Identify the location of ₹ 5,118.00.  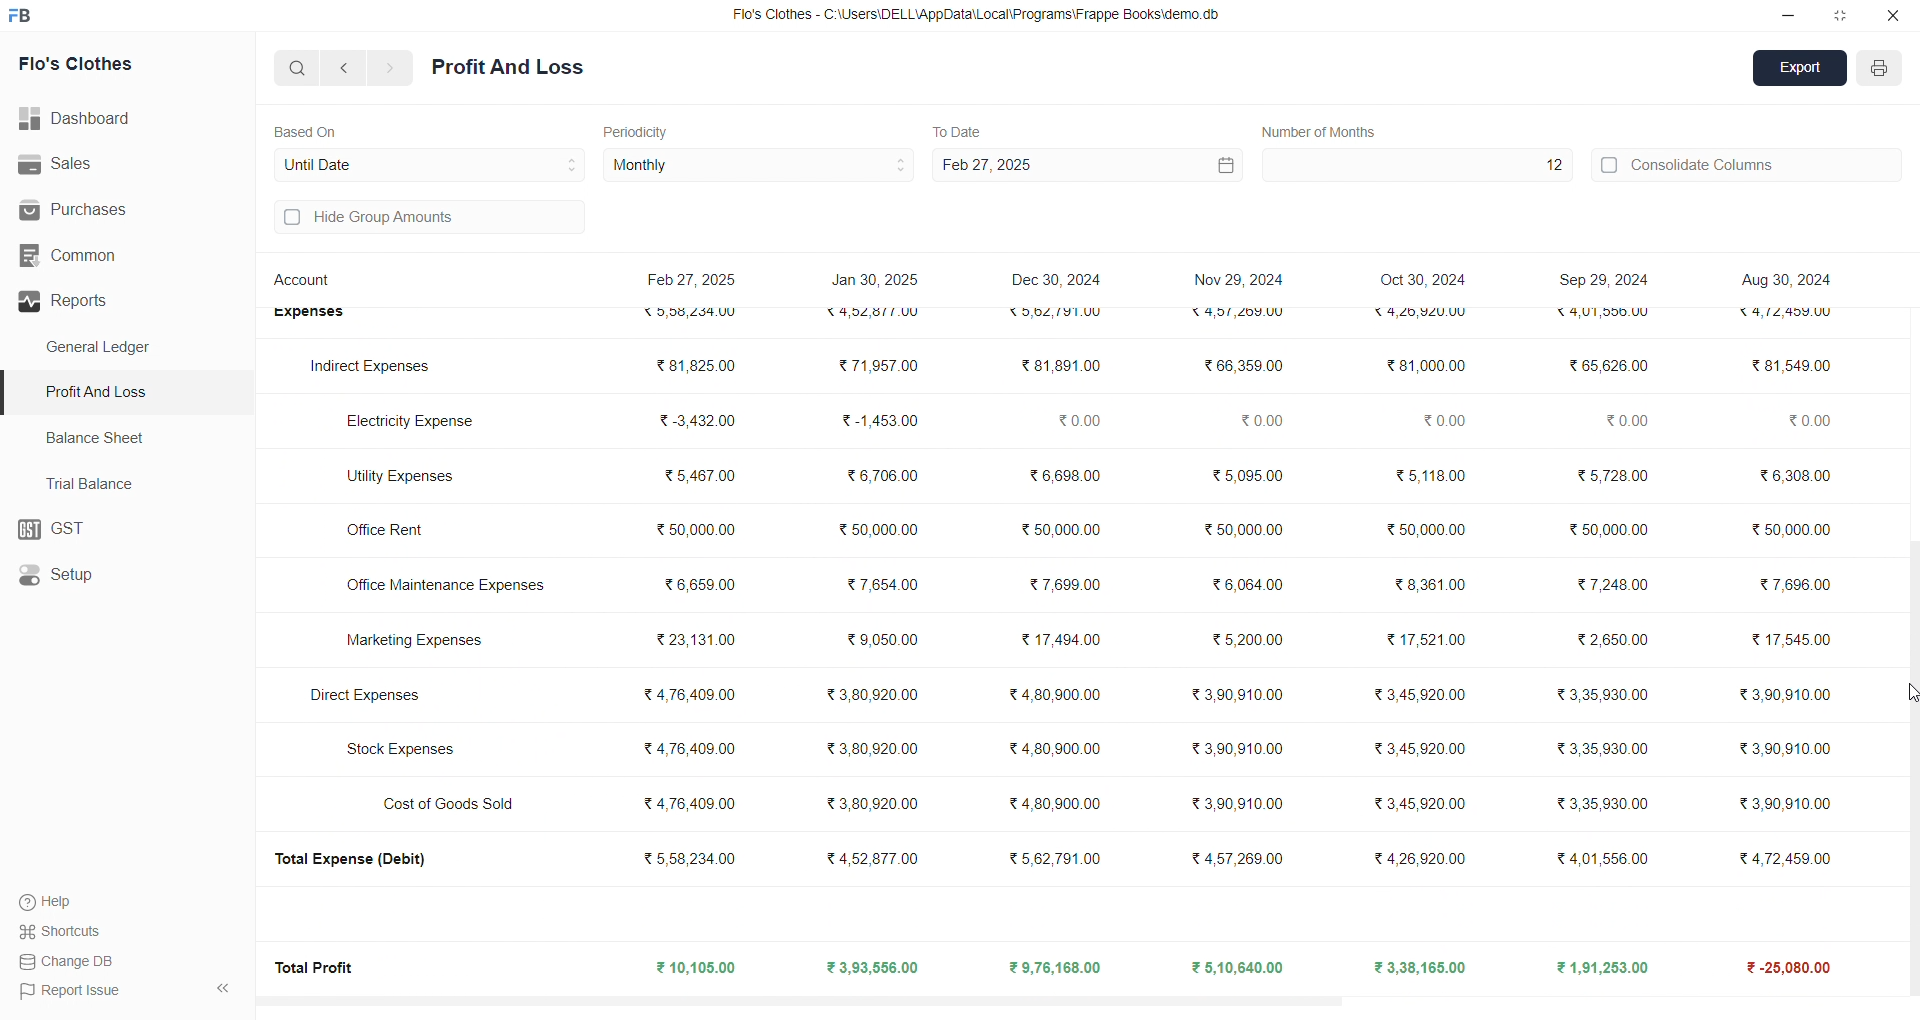
(1424, 474).